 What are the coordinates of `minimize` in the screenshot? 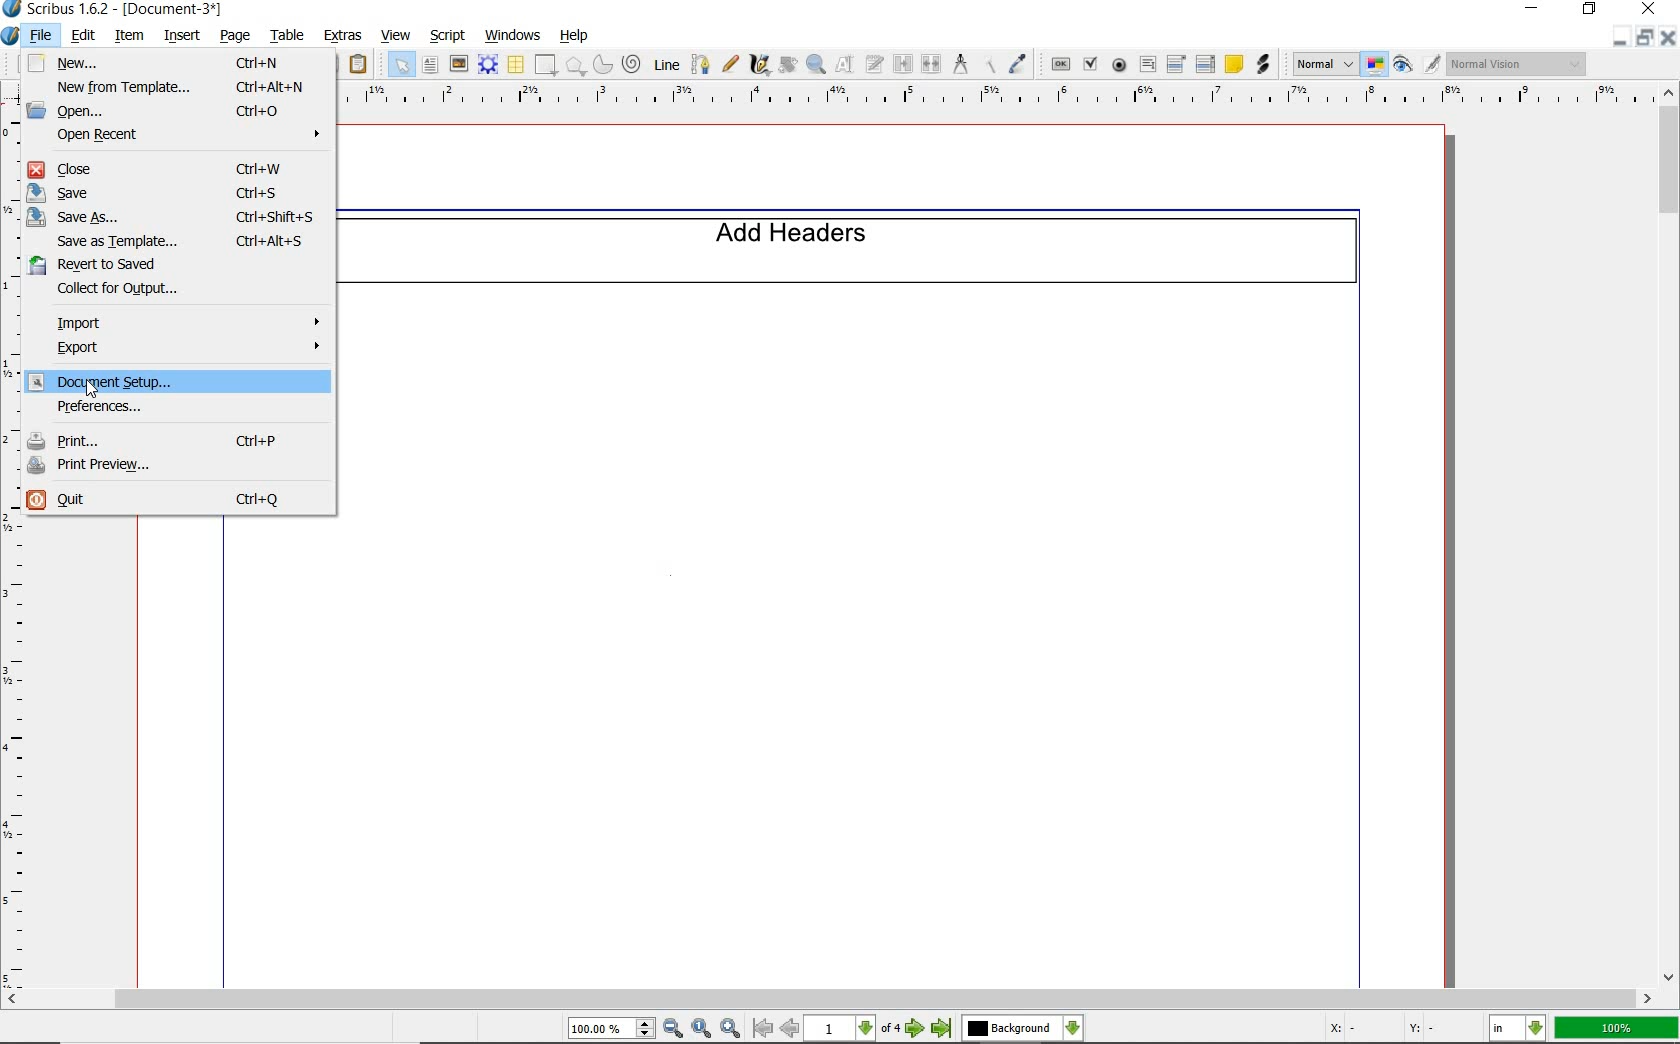 It's located at (1534, 9).